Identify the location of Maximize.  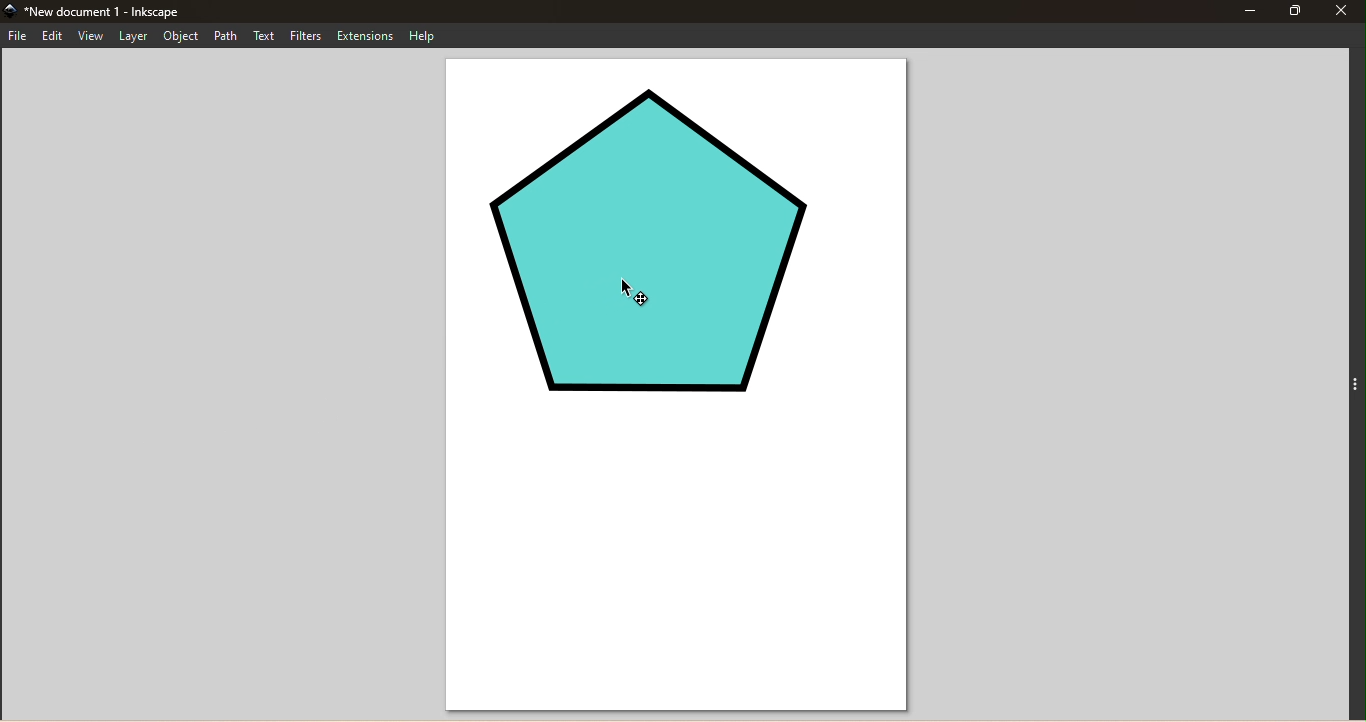
(1295, 10).